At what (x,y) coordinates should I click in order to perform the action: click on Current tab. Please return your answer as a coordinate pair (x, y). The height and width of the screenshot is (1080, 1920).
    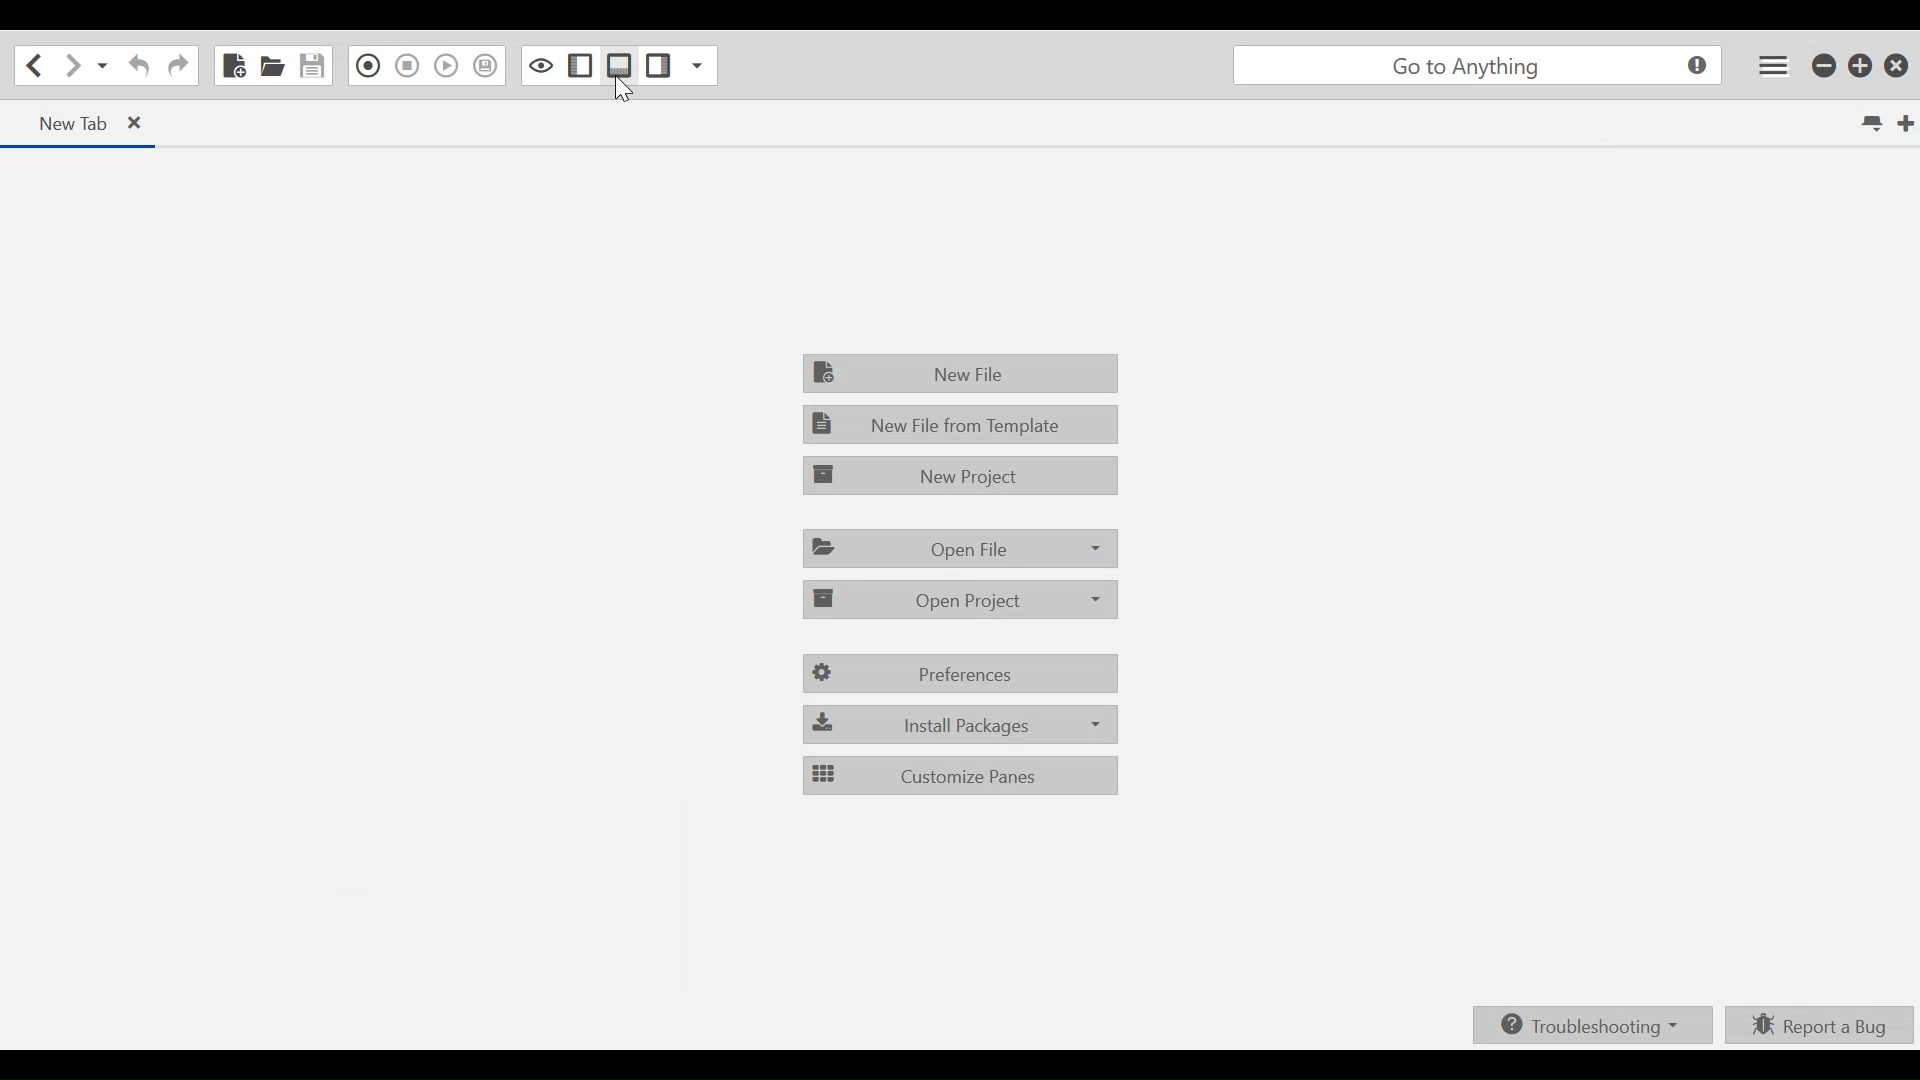
    Looking at the image, I should click on (76, 123).